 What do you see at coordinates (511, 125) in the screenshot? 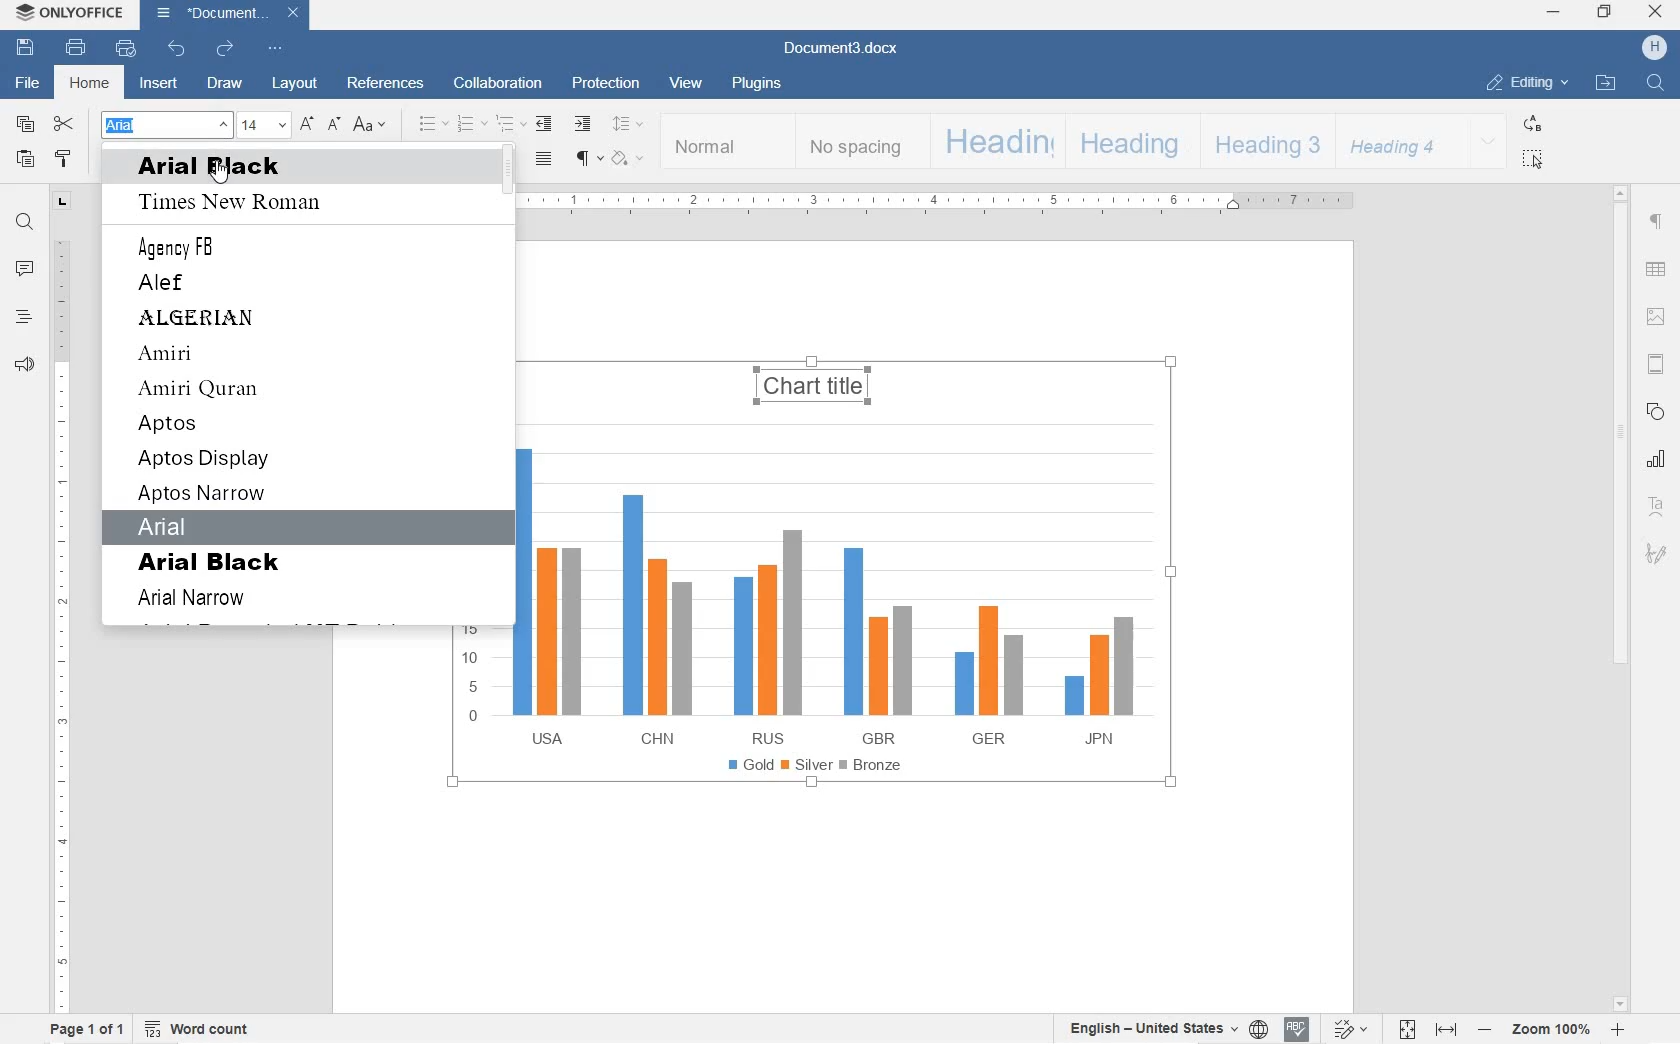
I see `MULTILEVEL LISTS` at bounding box center [511, 125].